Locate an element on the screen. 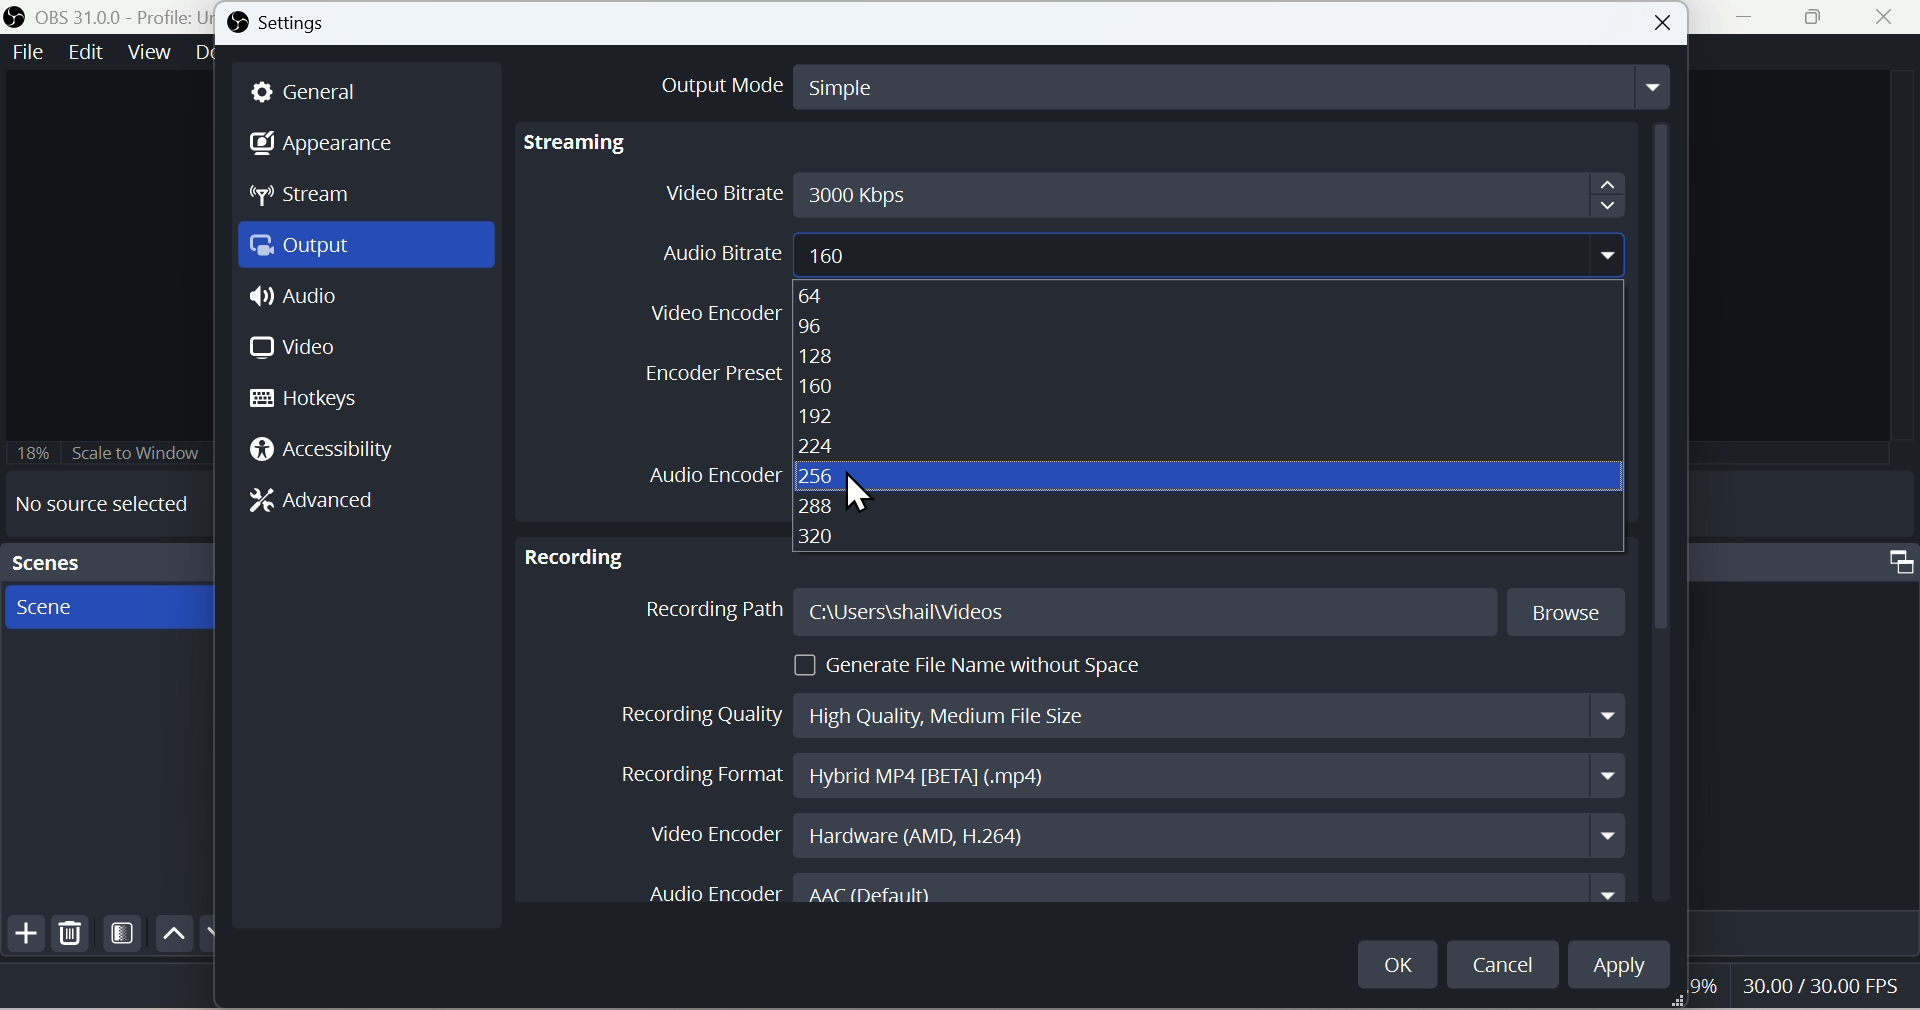 The height and width of the screenshot is (1010, 1920). File is located at coordinates (26, 53).